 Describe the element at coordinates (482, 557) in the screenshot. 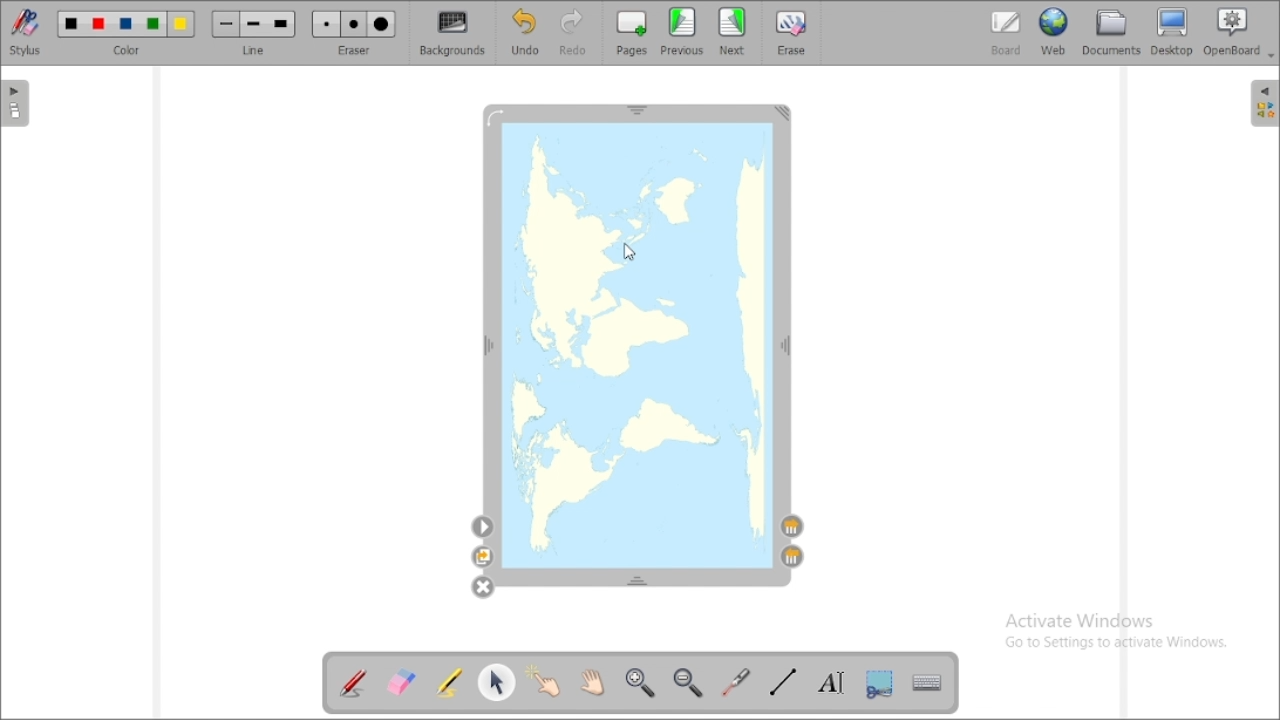

I see `duplicate` at that location.